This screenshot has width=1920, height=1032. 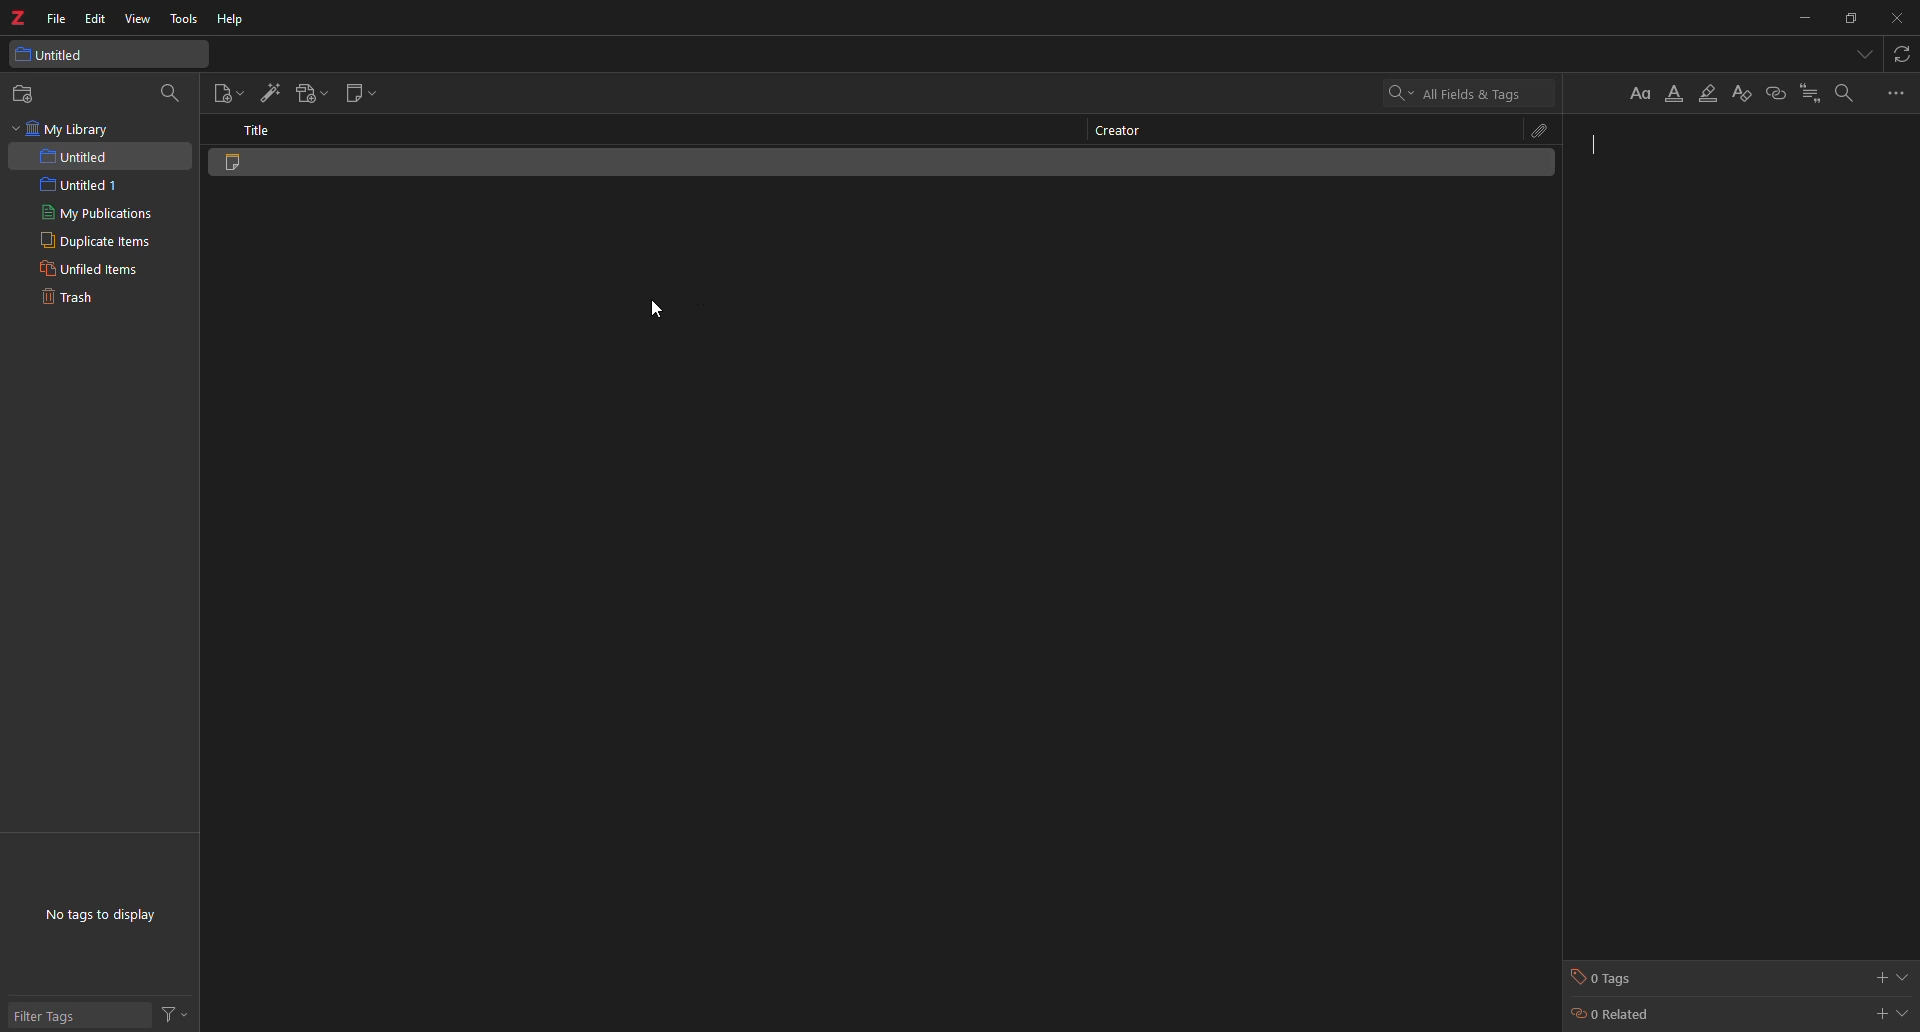 What do you see at coordinates (1459, 92) in the screenshot?
I see `all fields and tags` at bounding box center [1459, 92].